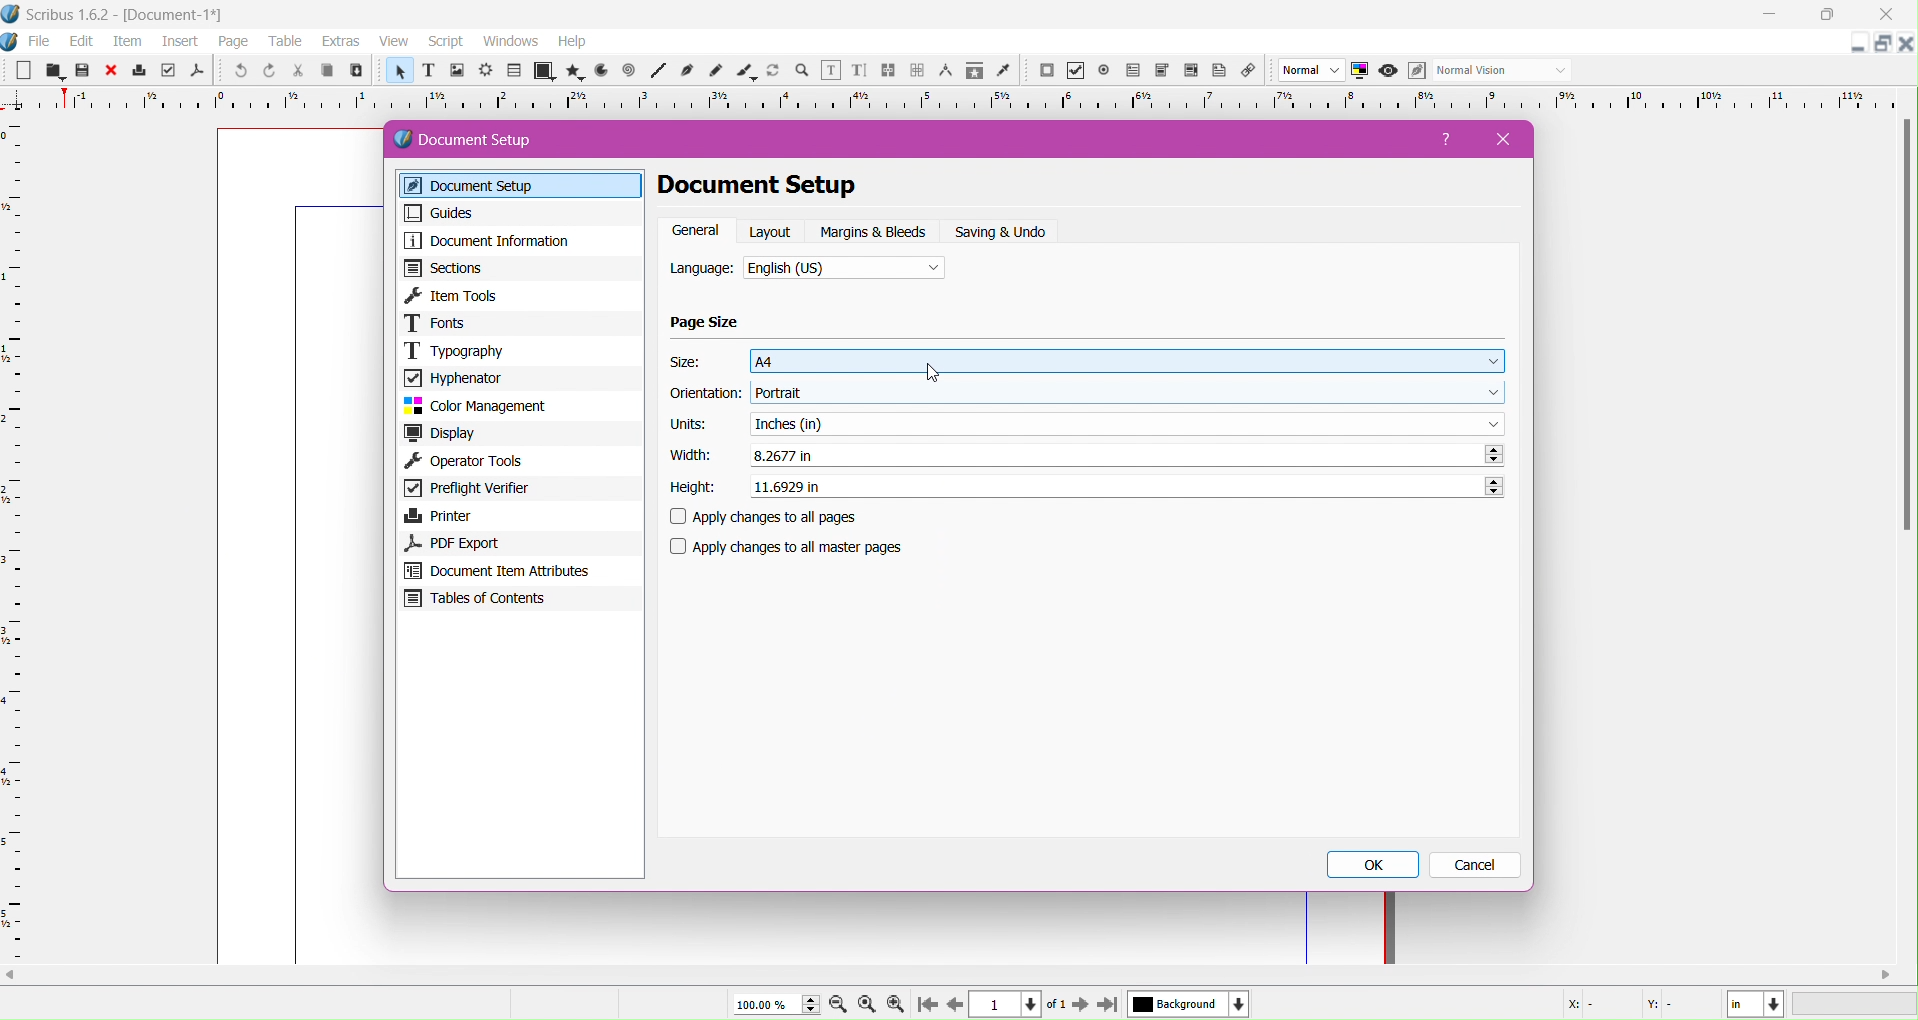 This screenshot has height=1020, width=1918. Describe the element at coordinates (129, 43) in the screenshot. I see `item menu` at that location.